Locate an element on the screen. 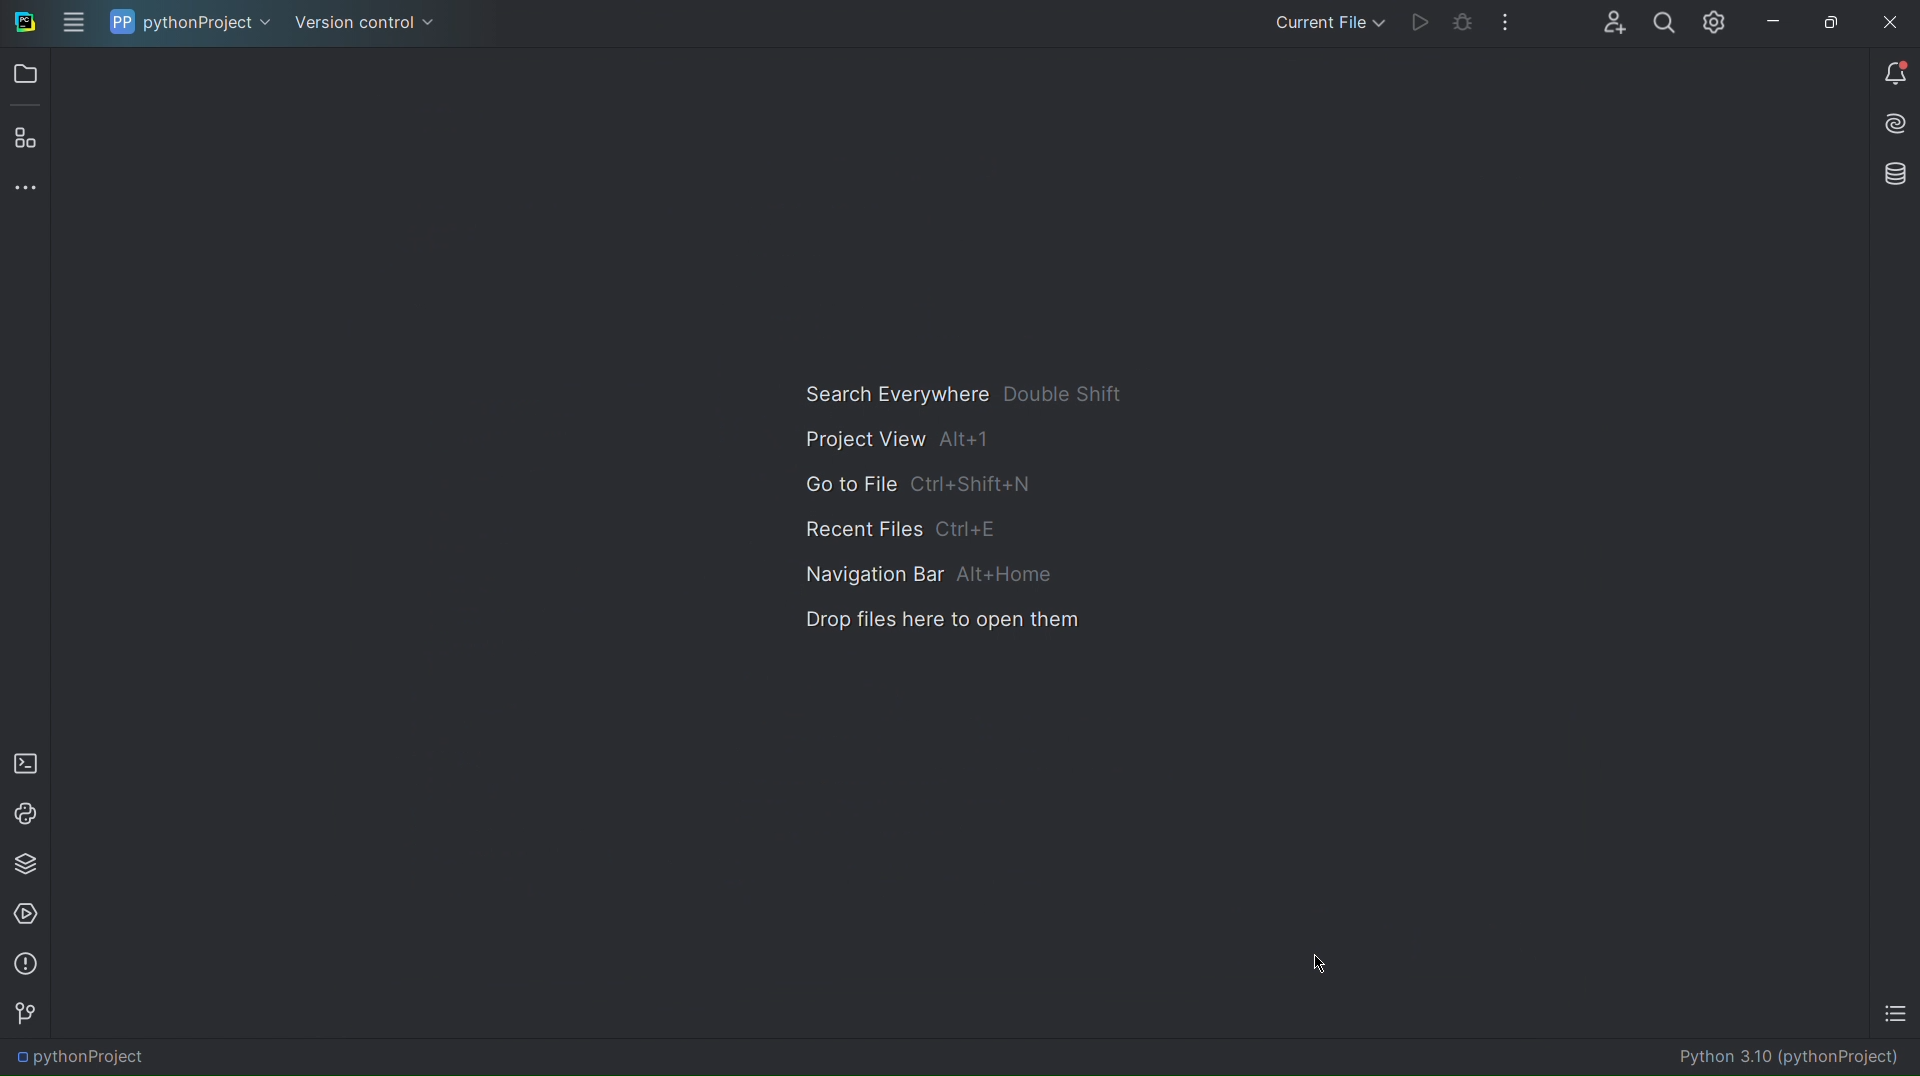 Image resolution: width=1920 pixels, height=1076 pixels. Cursor is located at coordinates (1320, 964).